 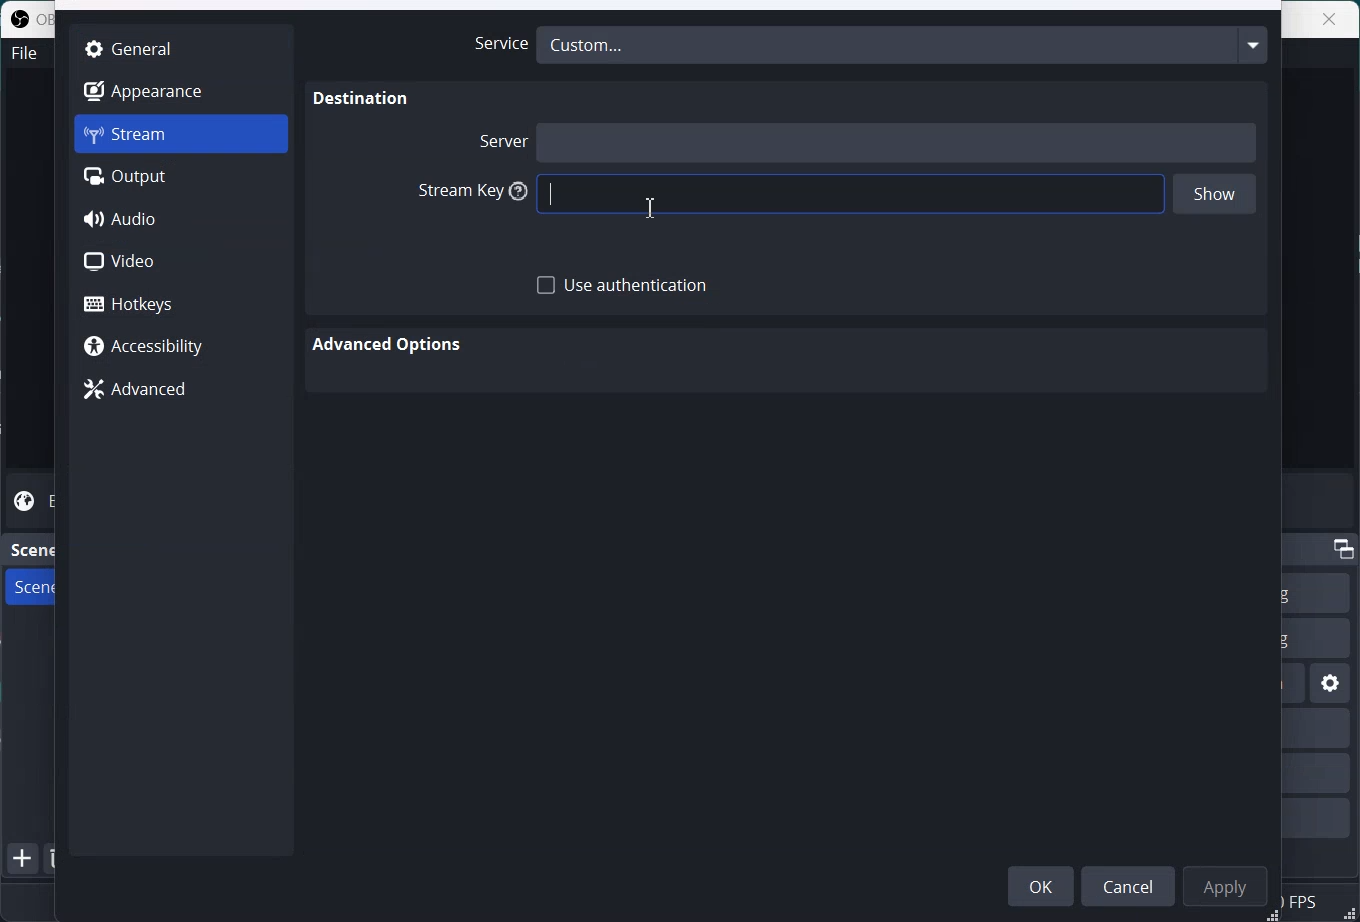 I want to click on Destination, so click(x=362, y=99).